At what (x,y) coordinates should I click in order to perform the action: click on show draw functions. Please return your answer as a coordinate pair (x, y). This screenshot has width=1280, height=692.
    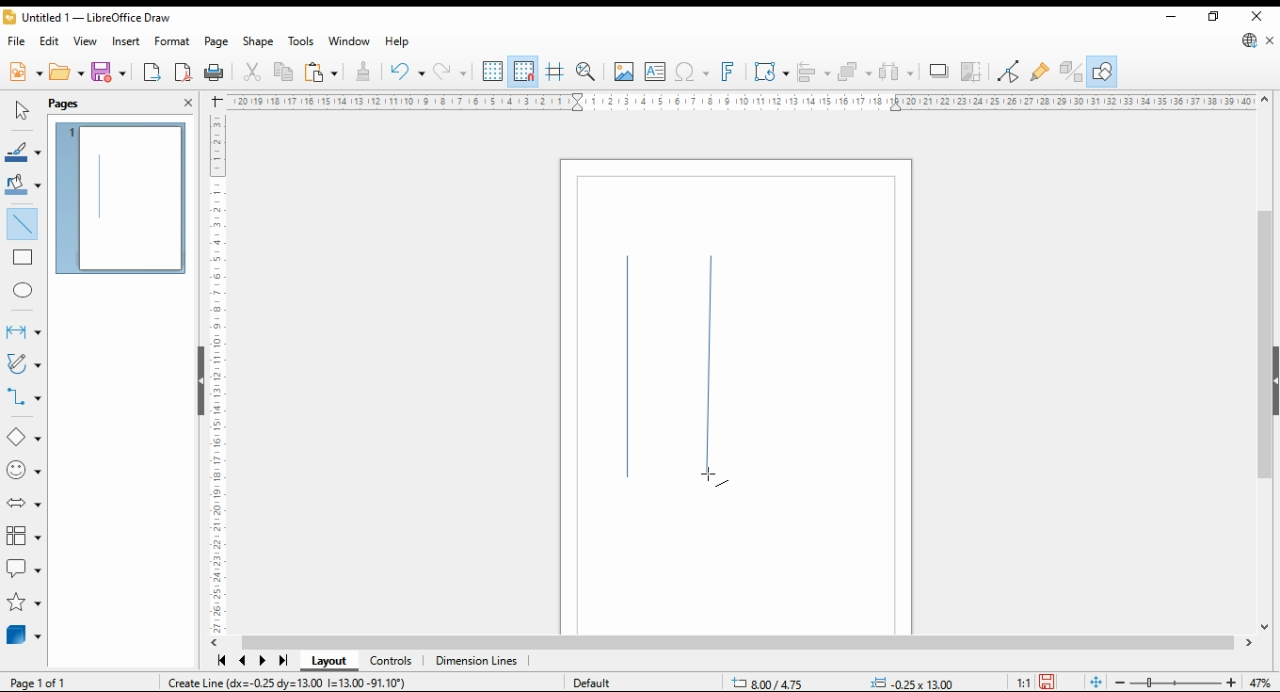
    Looking at the image, I should click on (1102, 71).